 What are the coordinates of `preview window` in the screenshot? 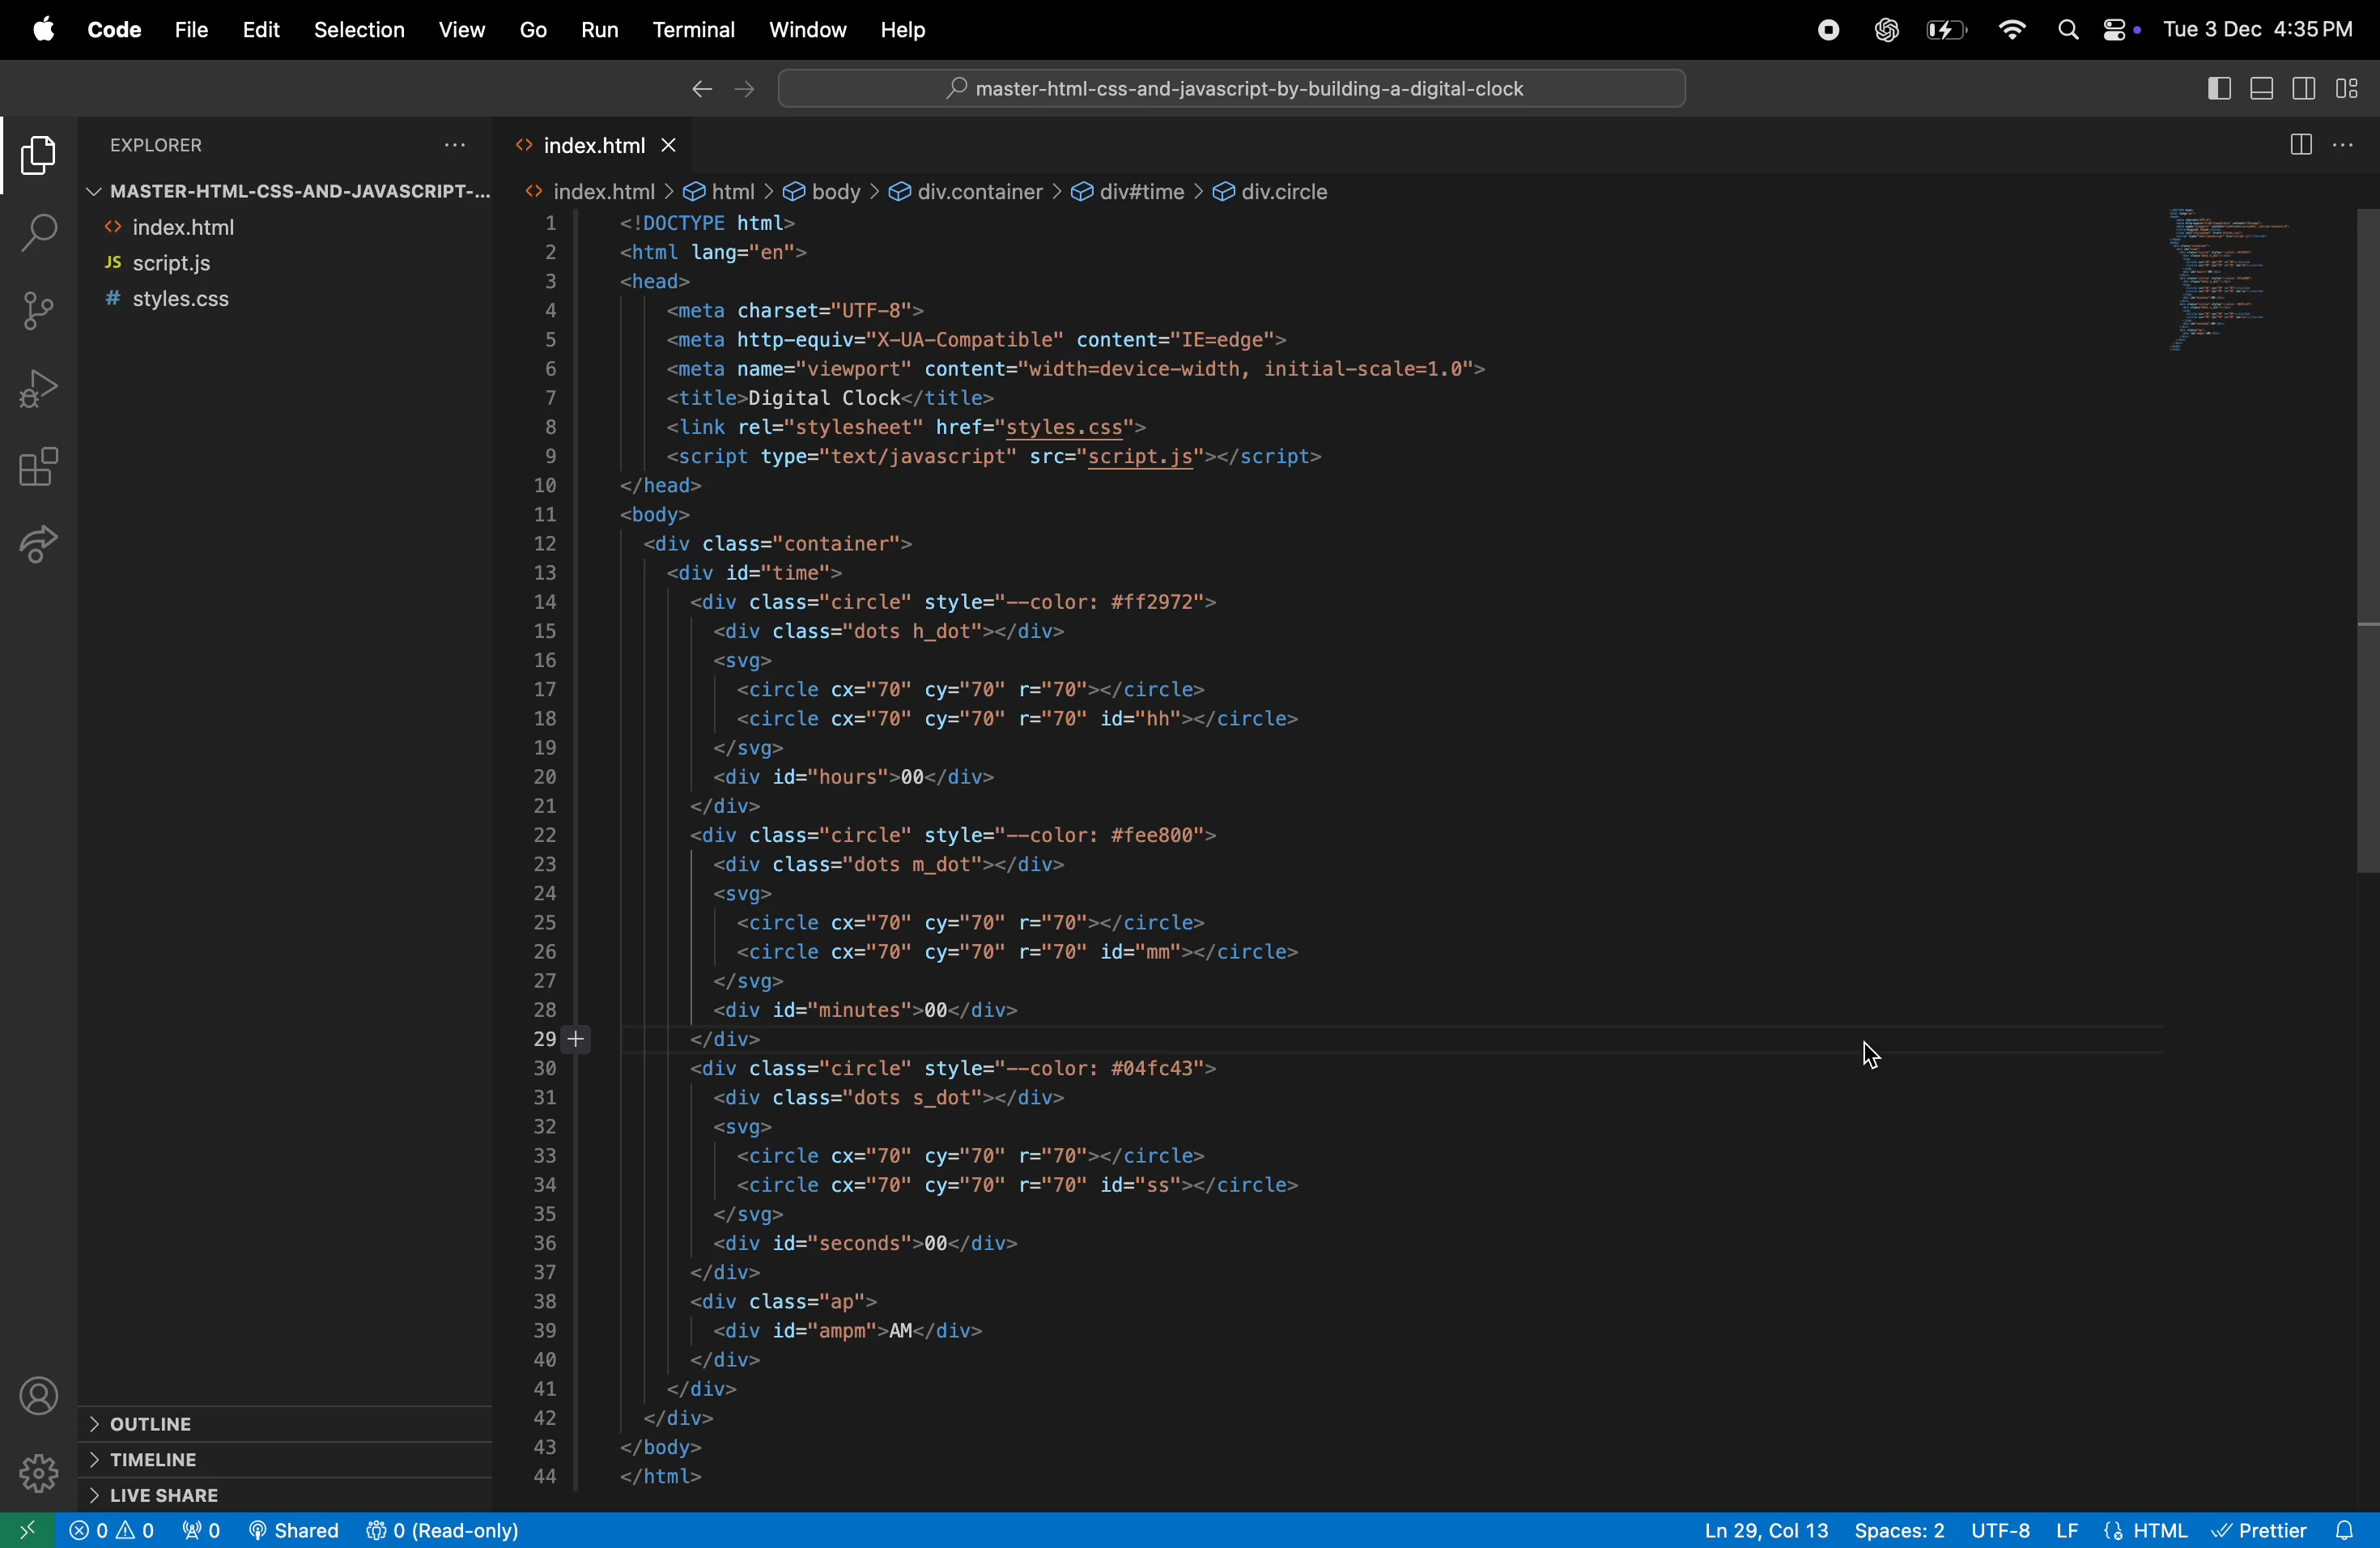 It's located at (2245, 284).